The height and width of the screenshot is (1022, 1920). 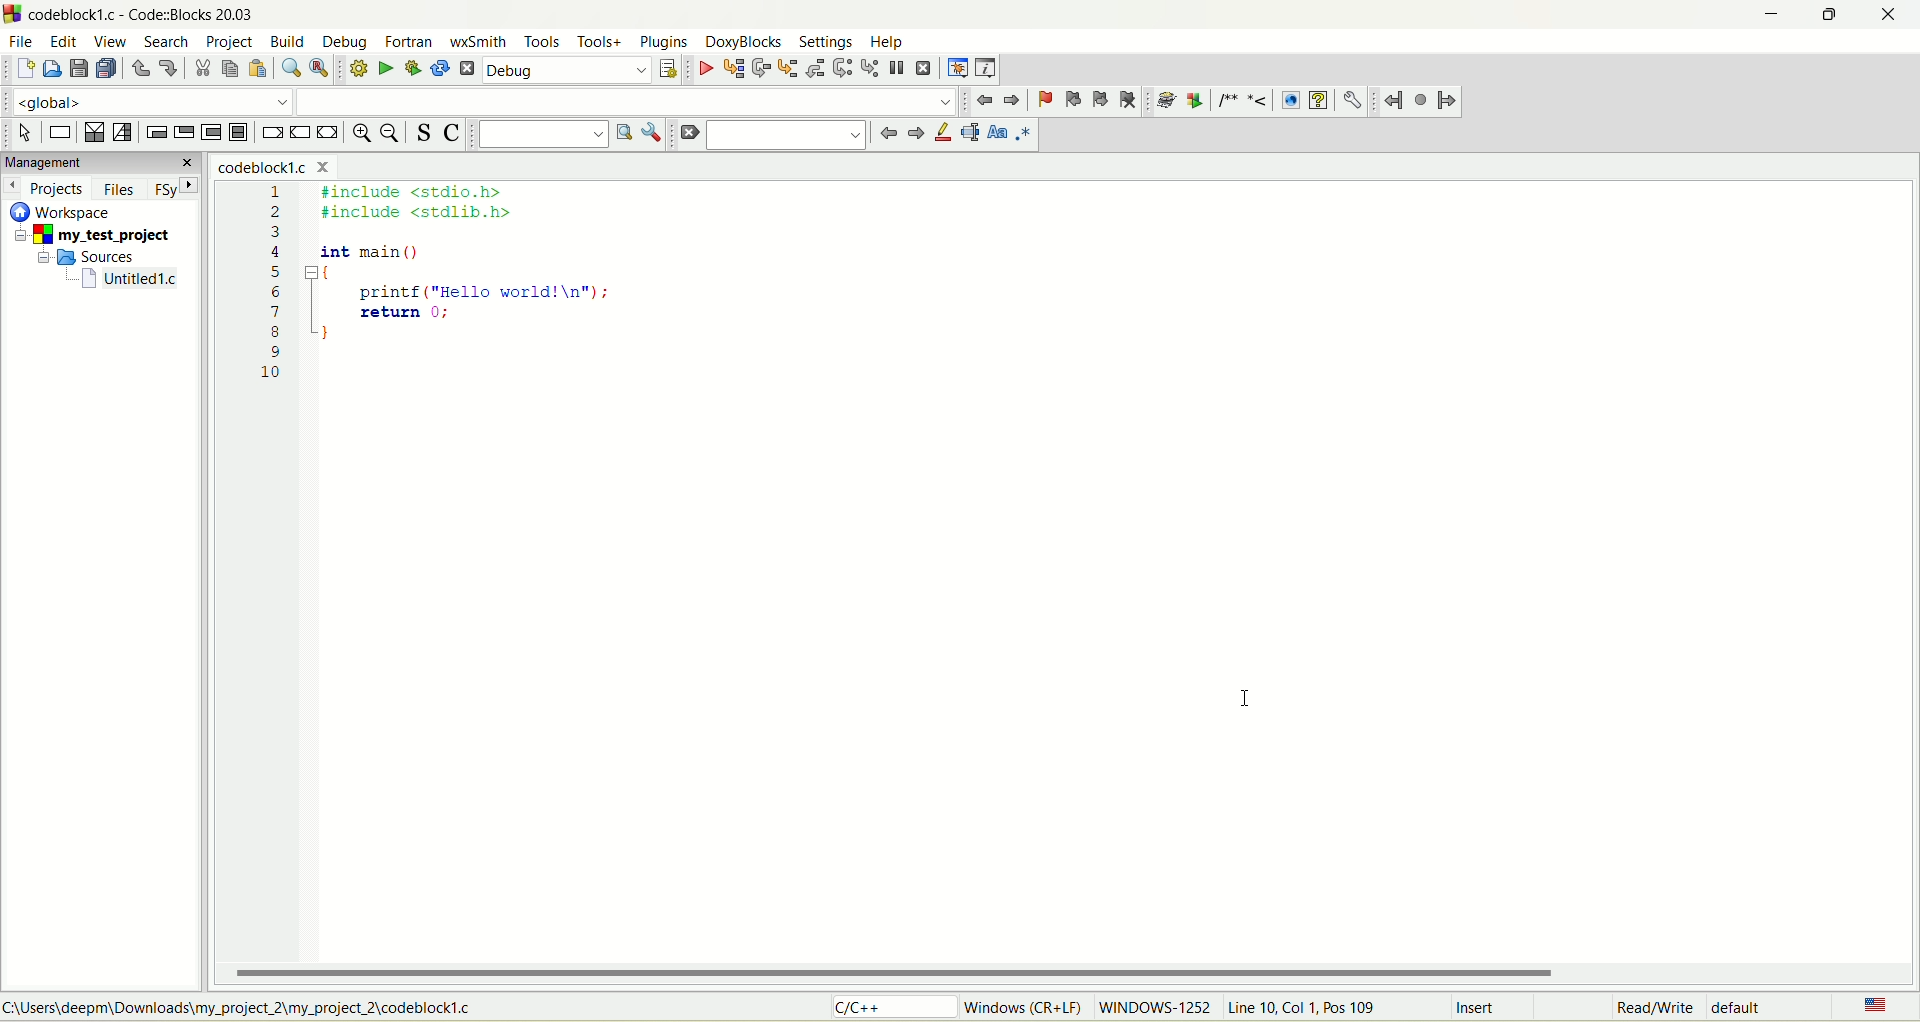 What do you see at coordinates (1027, 1006) in the screenshot?
I see `windows` at bounding box center [1027, 1006].